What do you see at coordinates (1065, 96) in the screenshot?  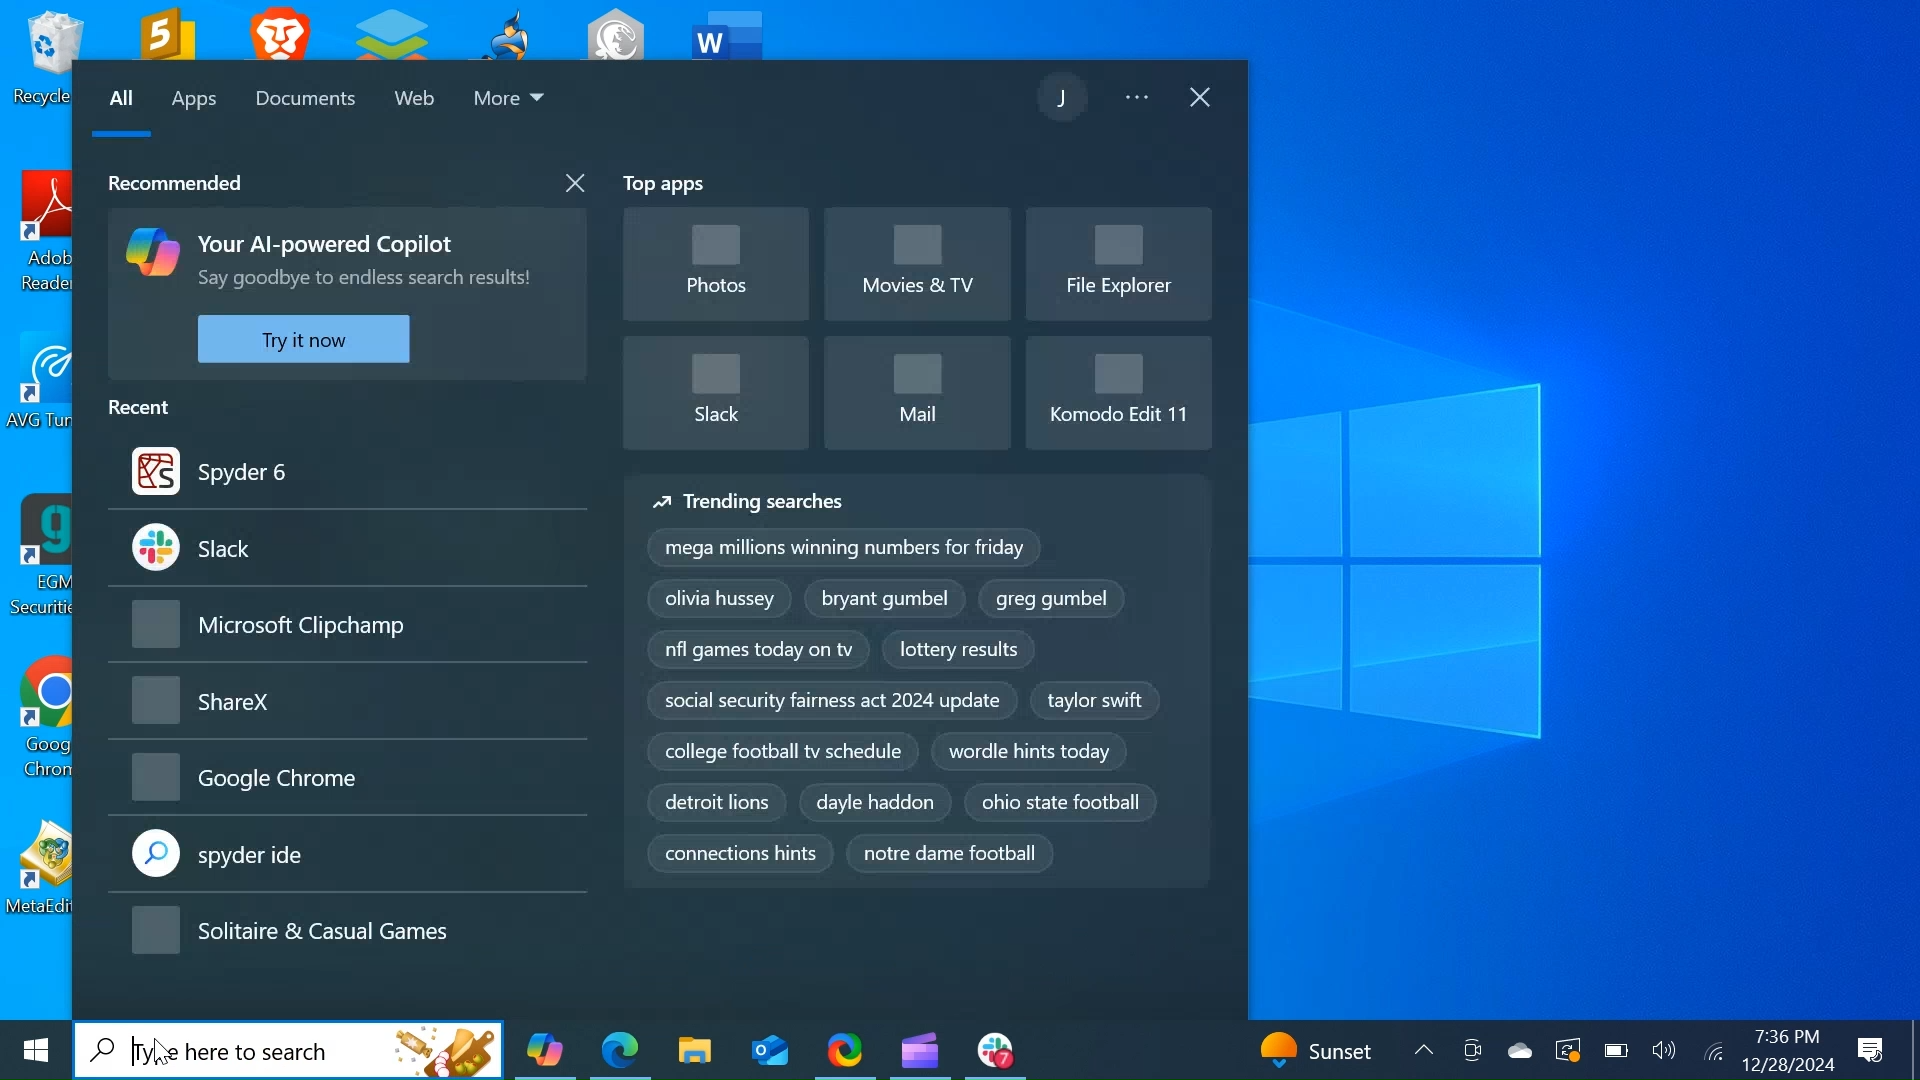 I see `Avatar` at bounding box center [1065, 96].